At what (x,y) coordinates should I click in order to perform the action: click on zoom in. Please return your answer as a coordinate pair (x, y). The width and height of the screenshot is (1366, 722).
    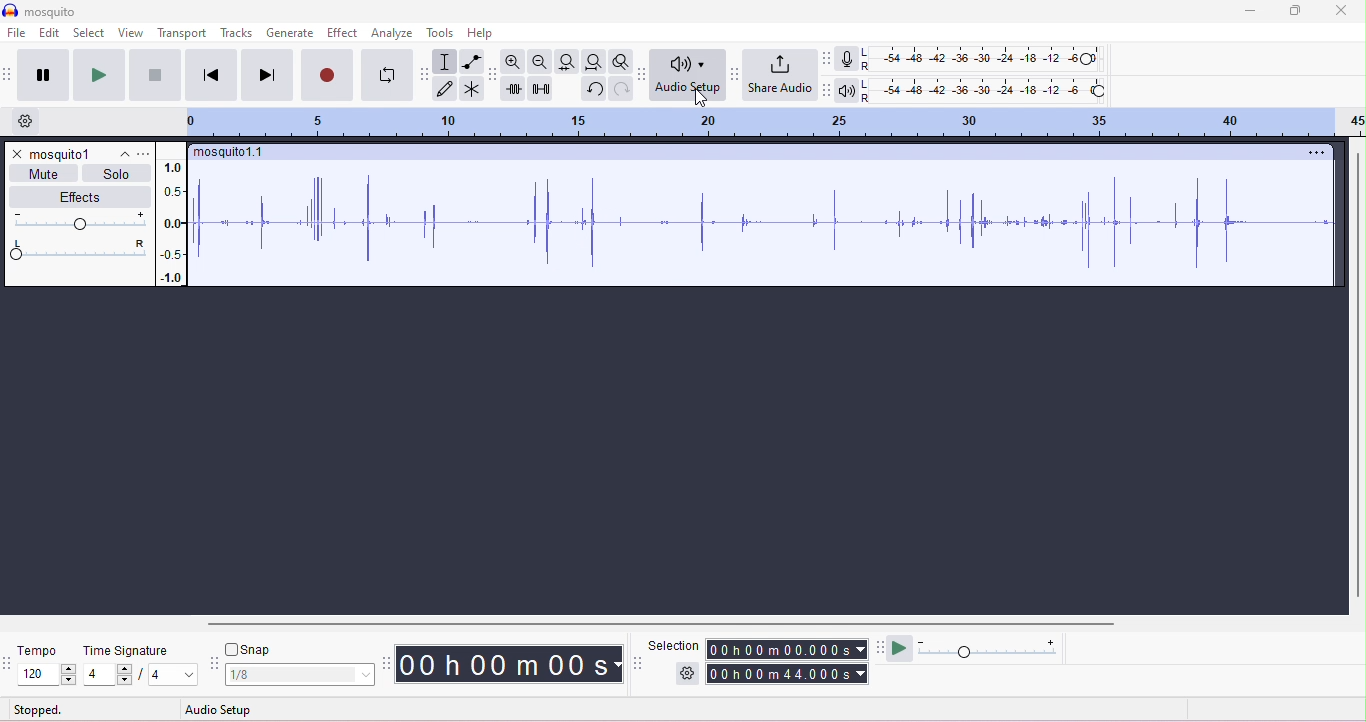
    Looking at the image, I should click on (513, 61).